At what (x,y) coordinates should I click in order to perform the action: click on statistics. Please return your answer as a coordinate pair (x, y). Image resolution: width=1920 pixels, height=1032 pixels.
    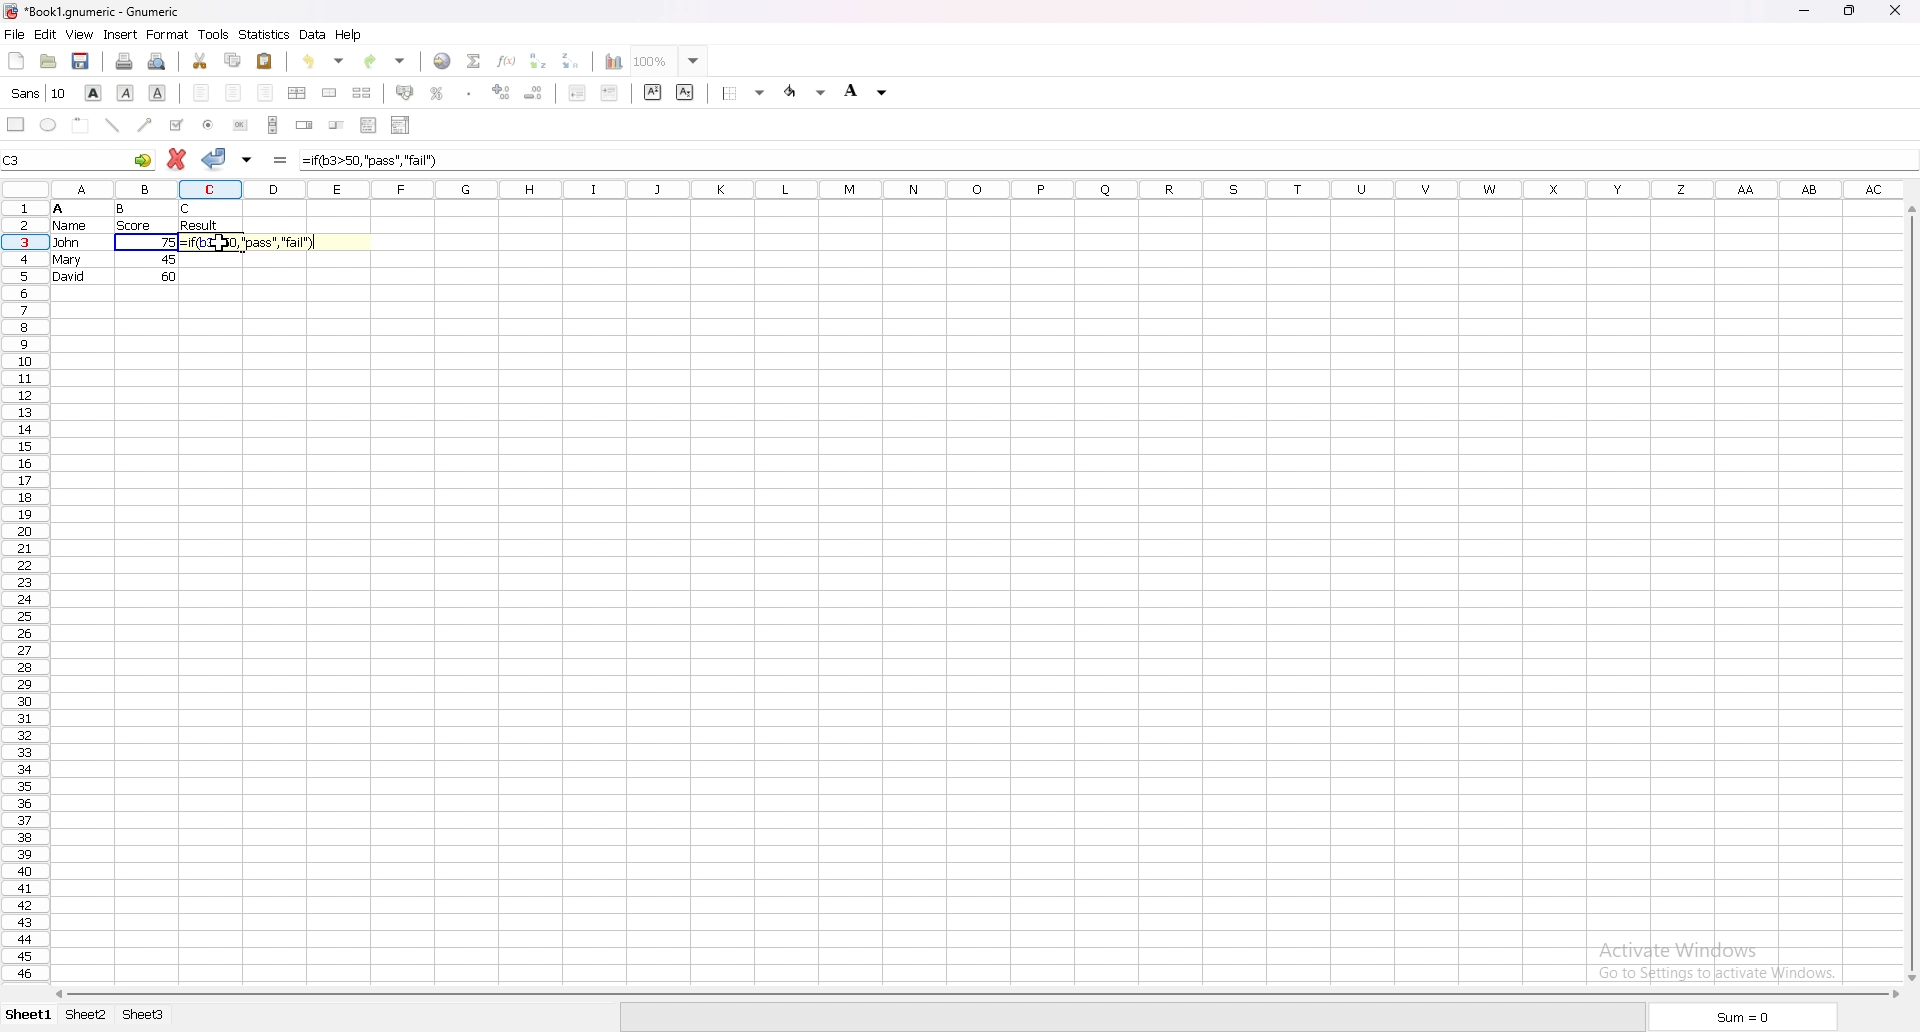
    Looking at the image, I should click on (264, 34).